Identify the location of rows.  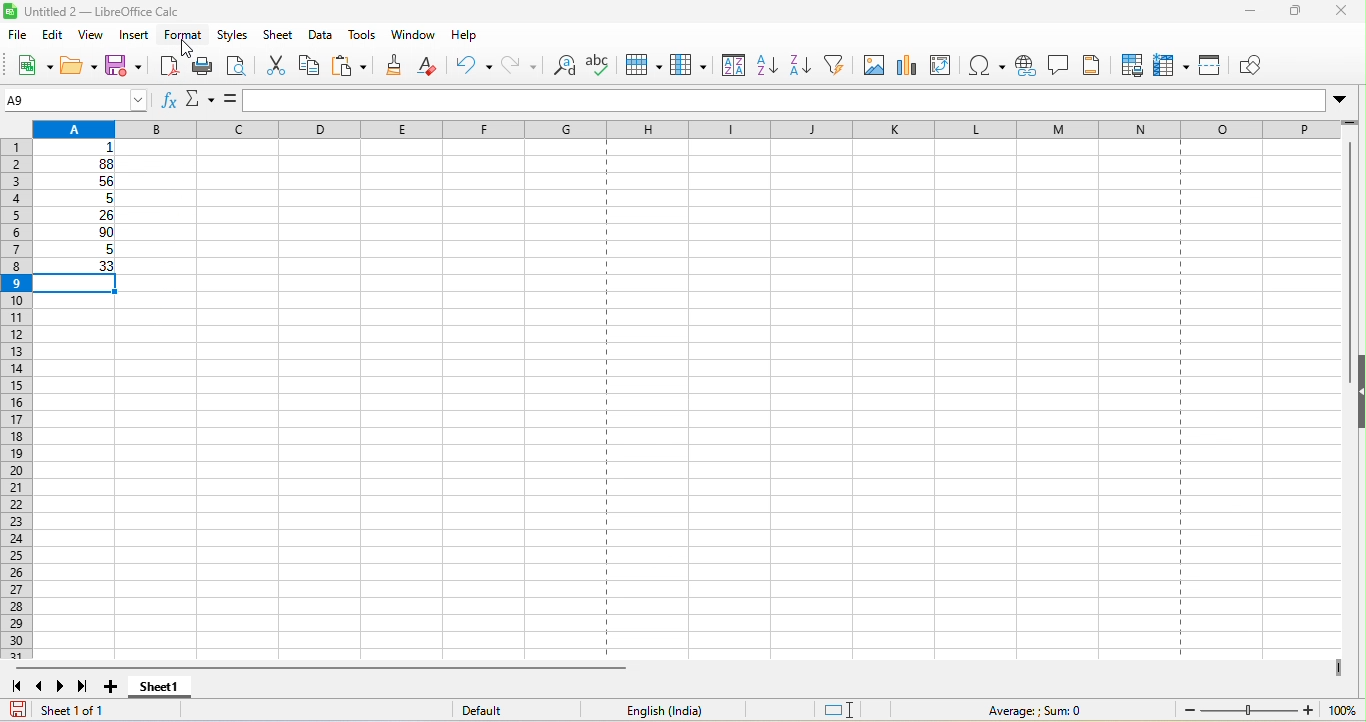
(15, 401).